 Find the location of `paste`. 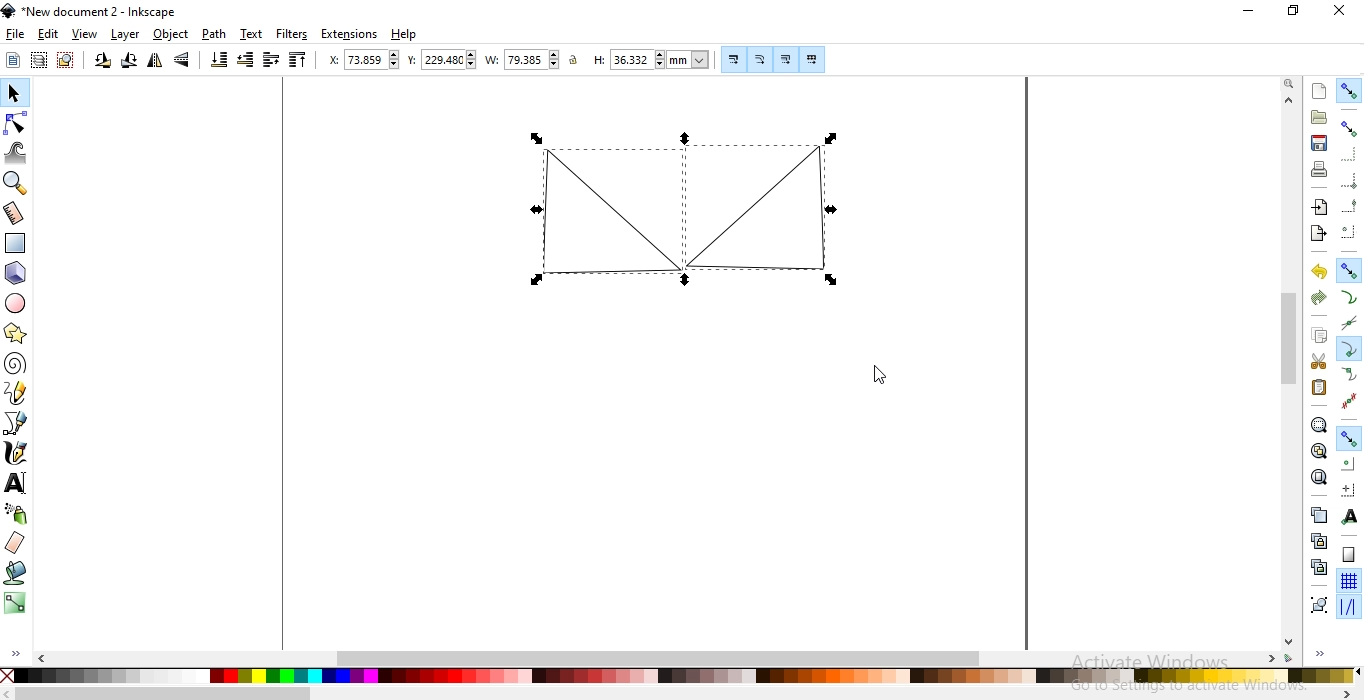

paste is located at coordinates (1320, 387).